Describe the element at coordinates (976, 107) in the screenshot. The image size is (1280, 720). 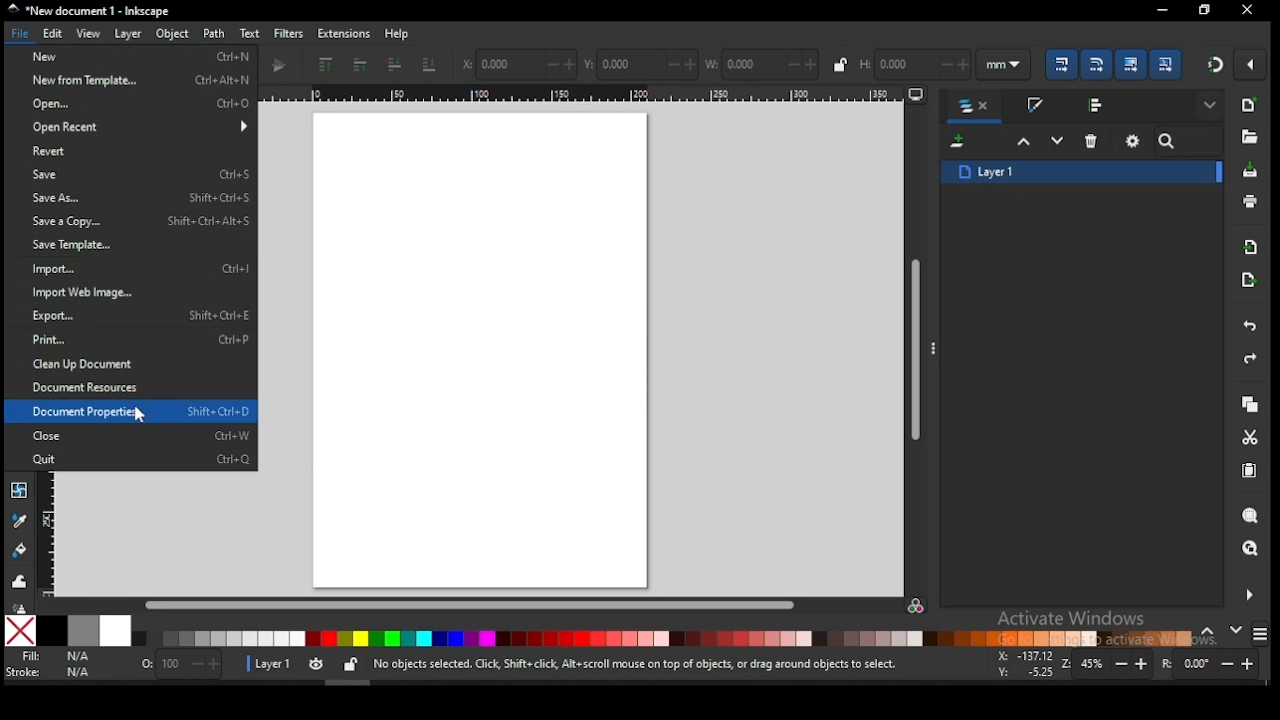
I see `layers and objects` at that location.